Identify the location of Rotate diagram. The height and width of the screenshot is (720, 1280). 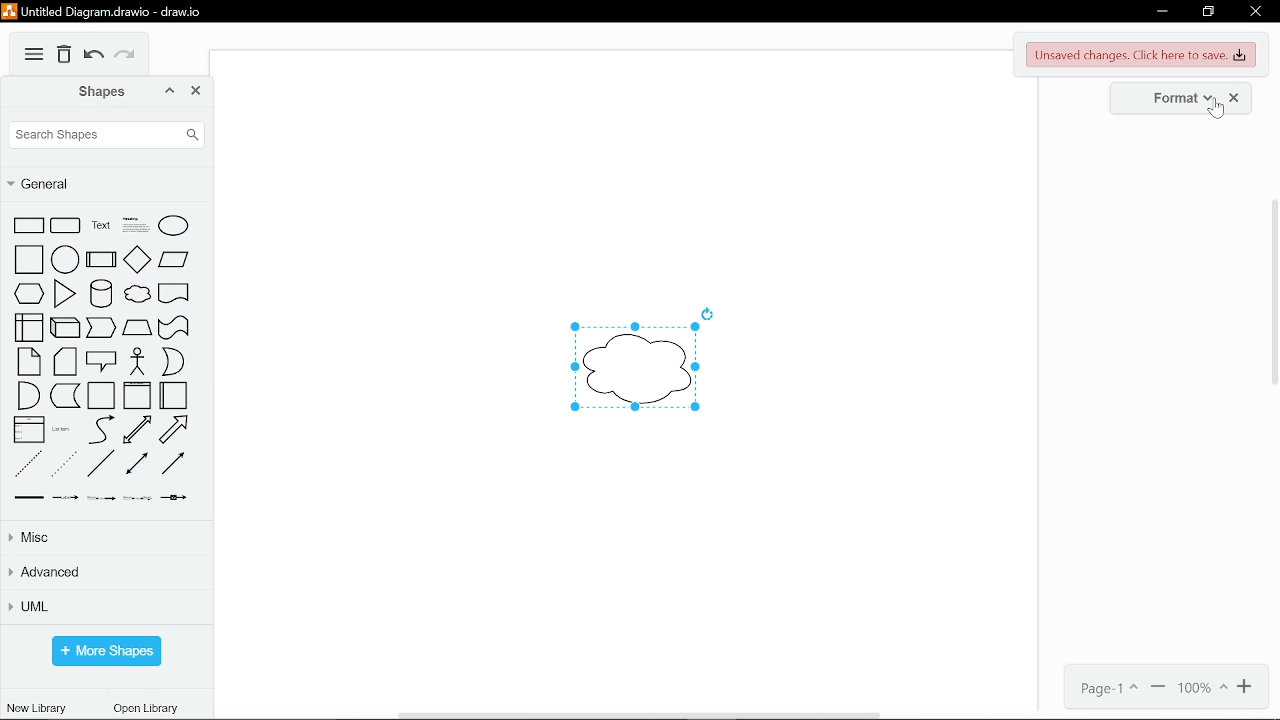
(707, 314).